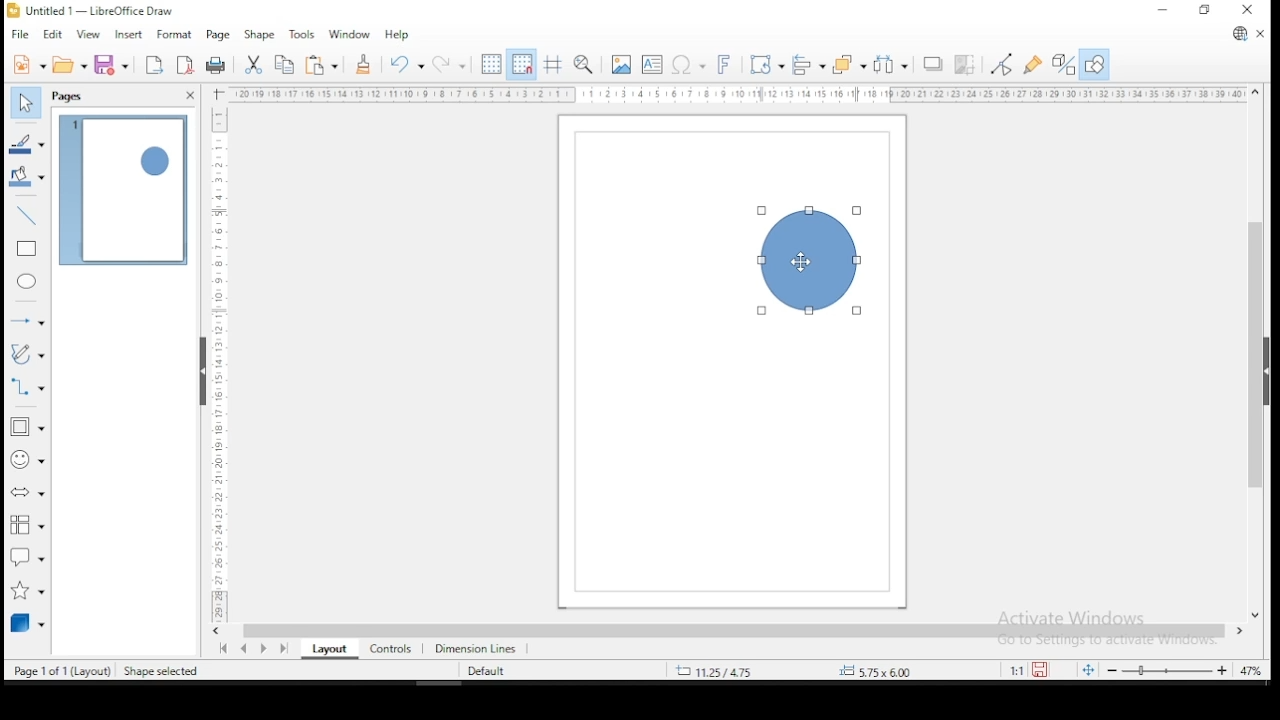 The image size is (1280, 720). Describe the element at coordinates (28, 354) in the screenshot. I see `curves and polygons` at that location.